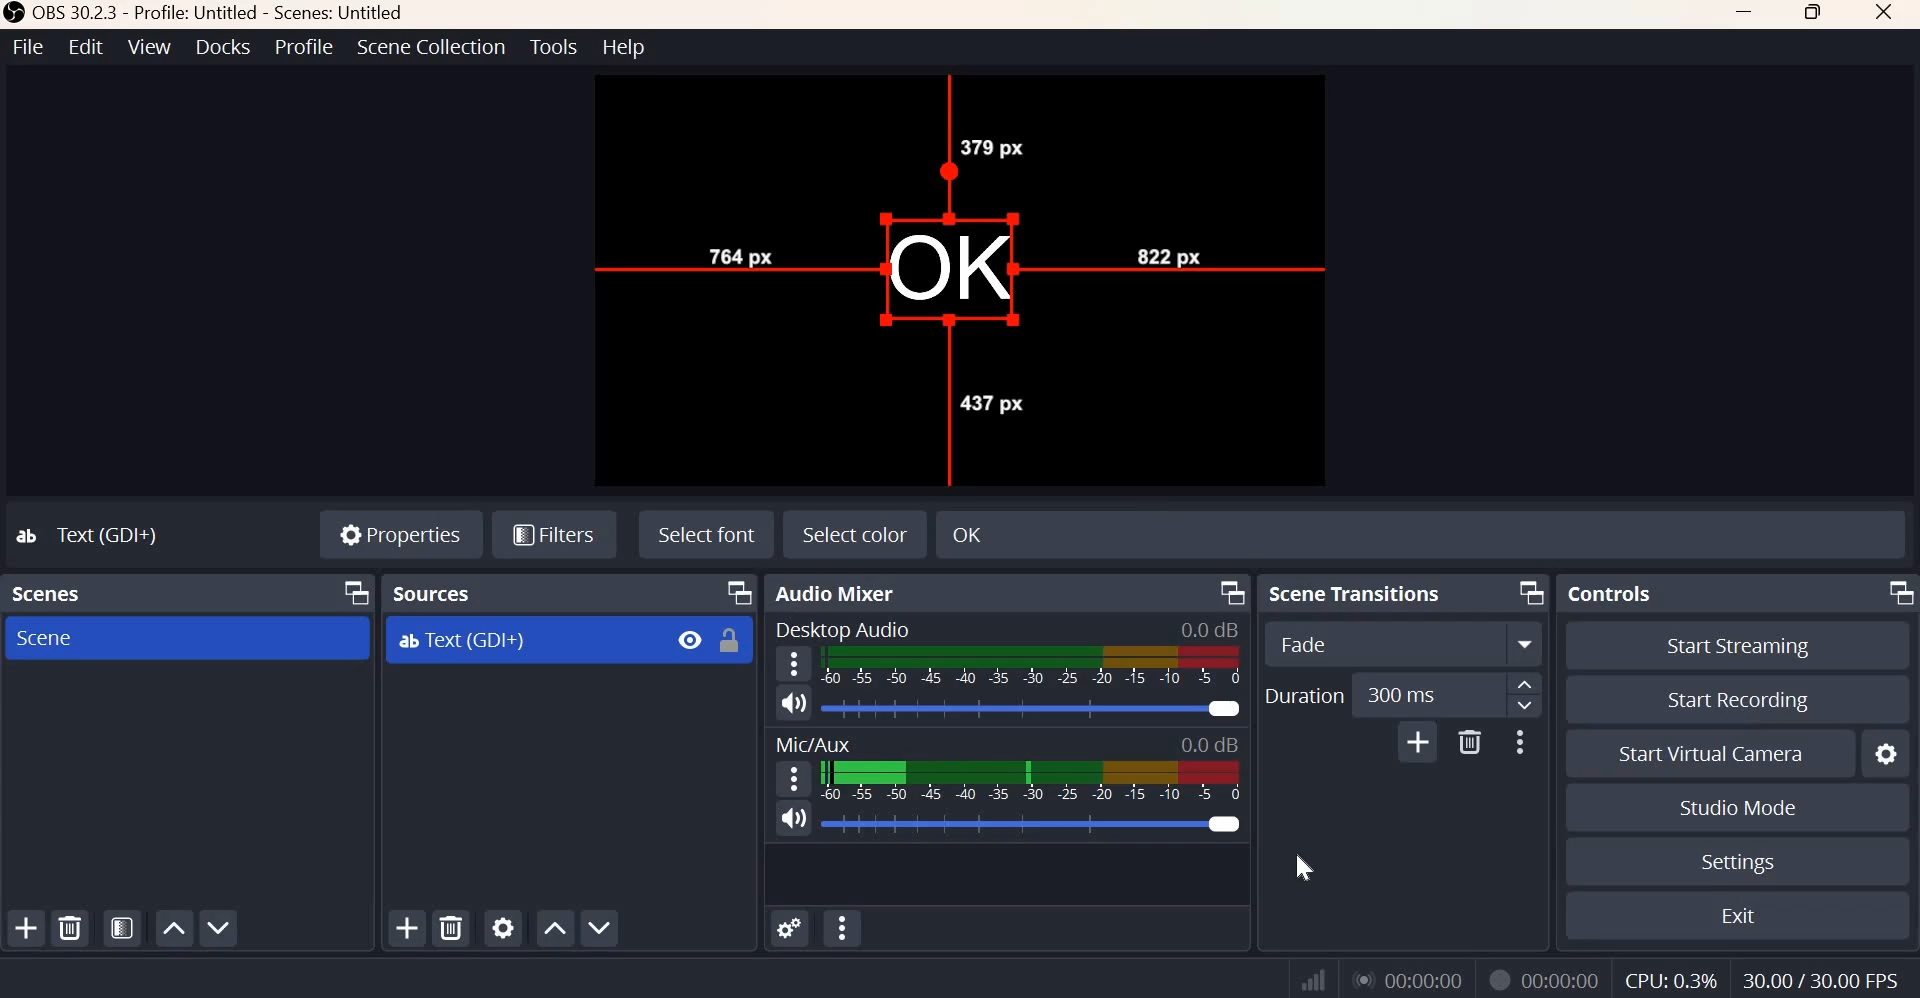 The image size is (1920, 998). I want to click on Connection Status Indicator, so click(1314, 976).